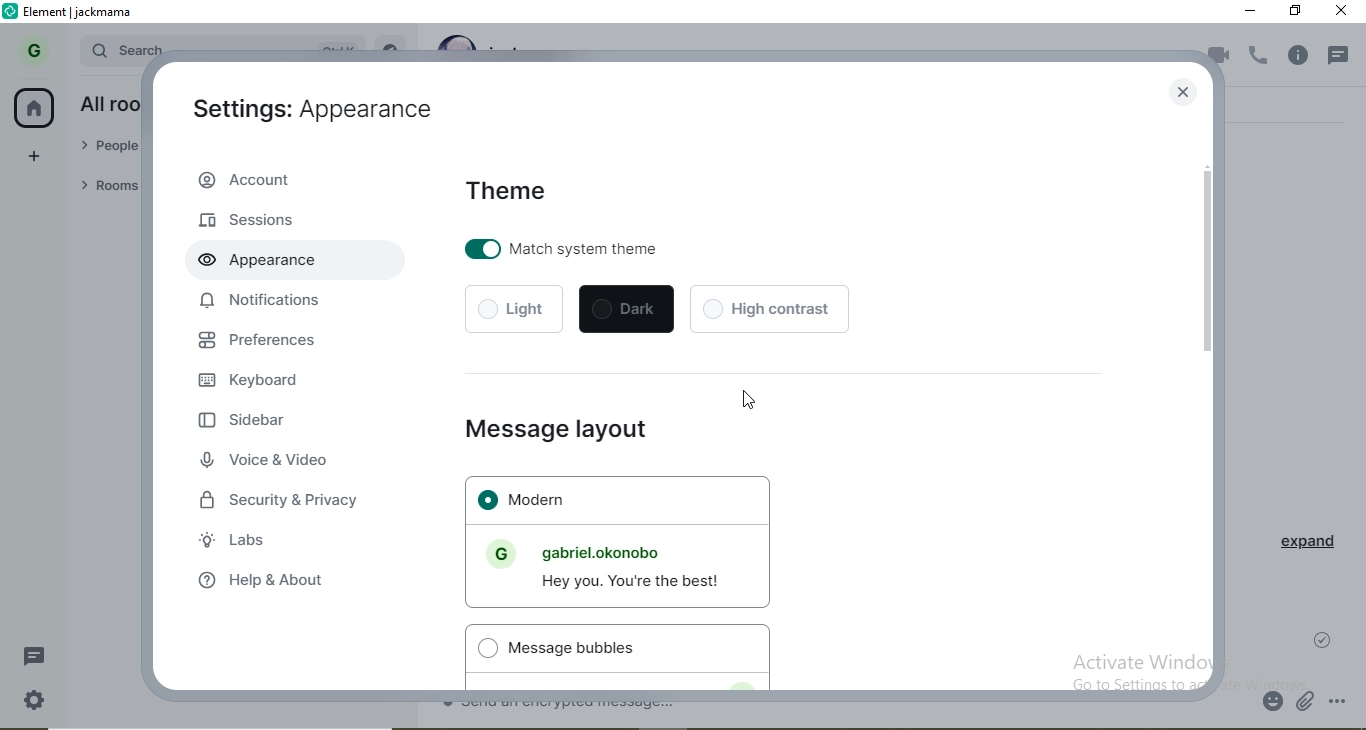 This screenshot has width=1366, height=730. Describe the element at coordinates (1274, 703) in the screenshot. I see `emoji` at that location.